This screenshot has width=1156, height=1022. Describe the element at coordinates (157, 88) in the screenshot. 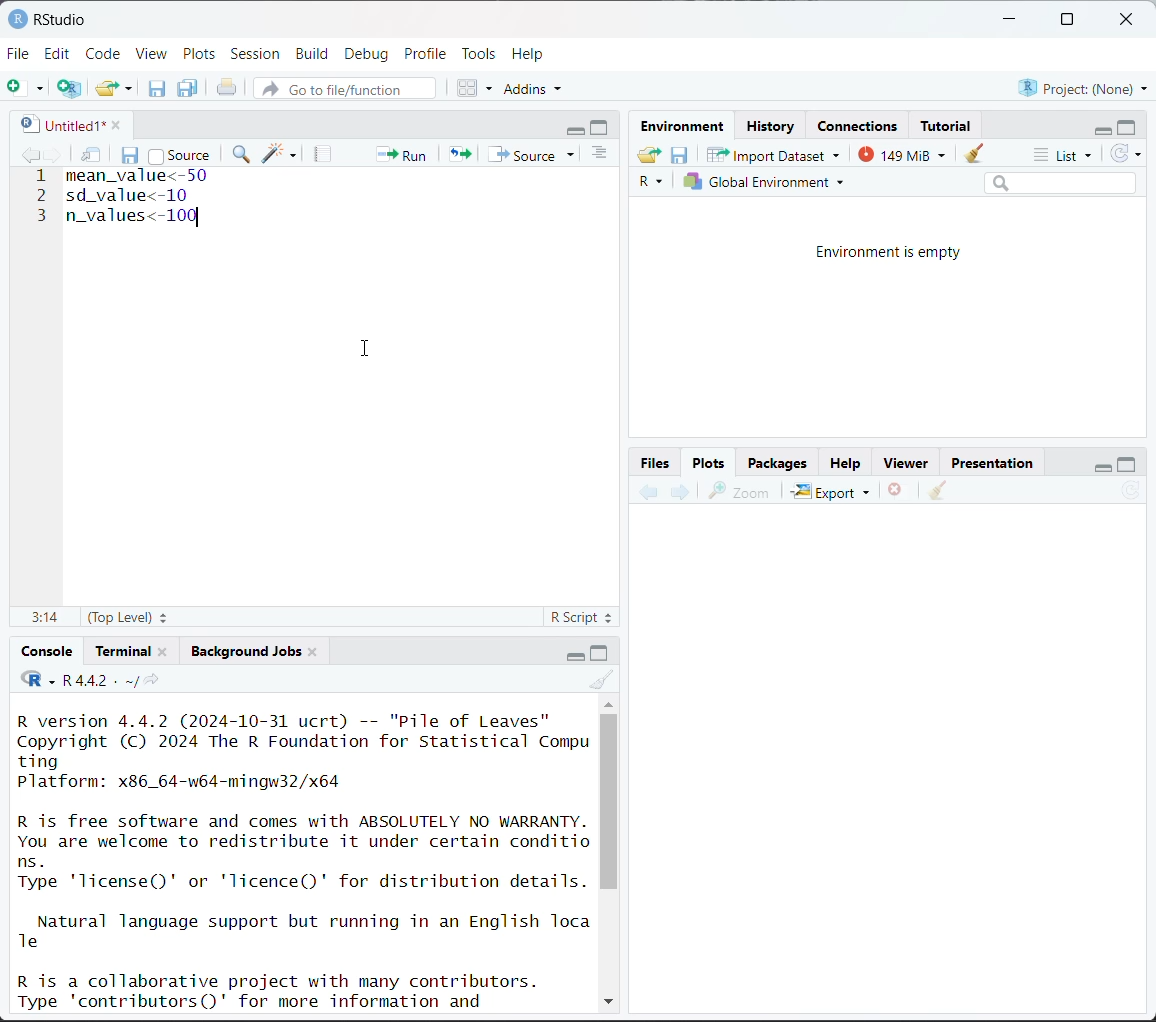

I see `save current document` at that location.